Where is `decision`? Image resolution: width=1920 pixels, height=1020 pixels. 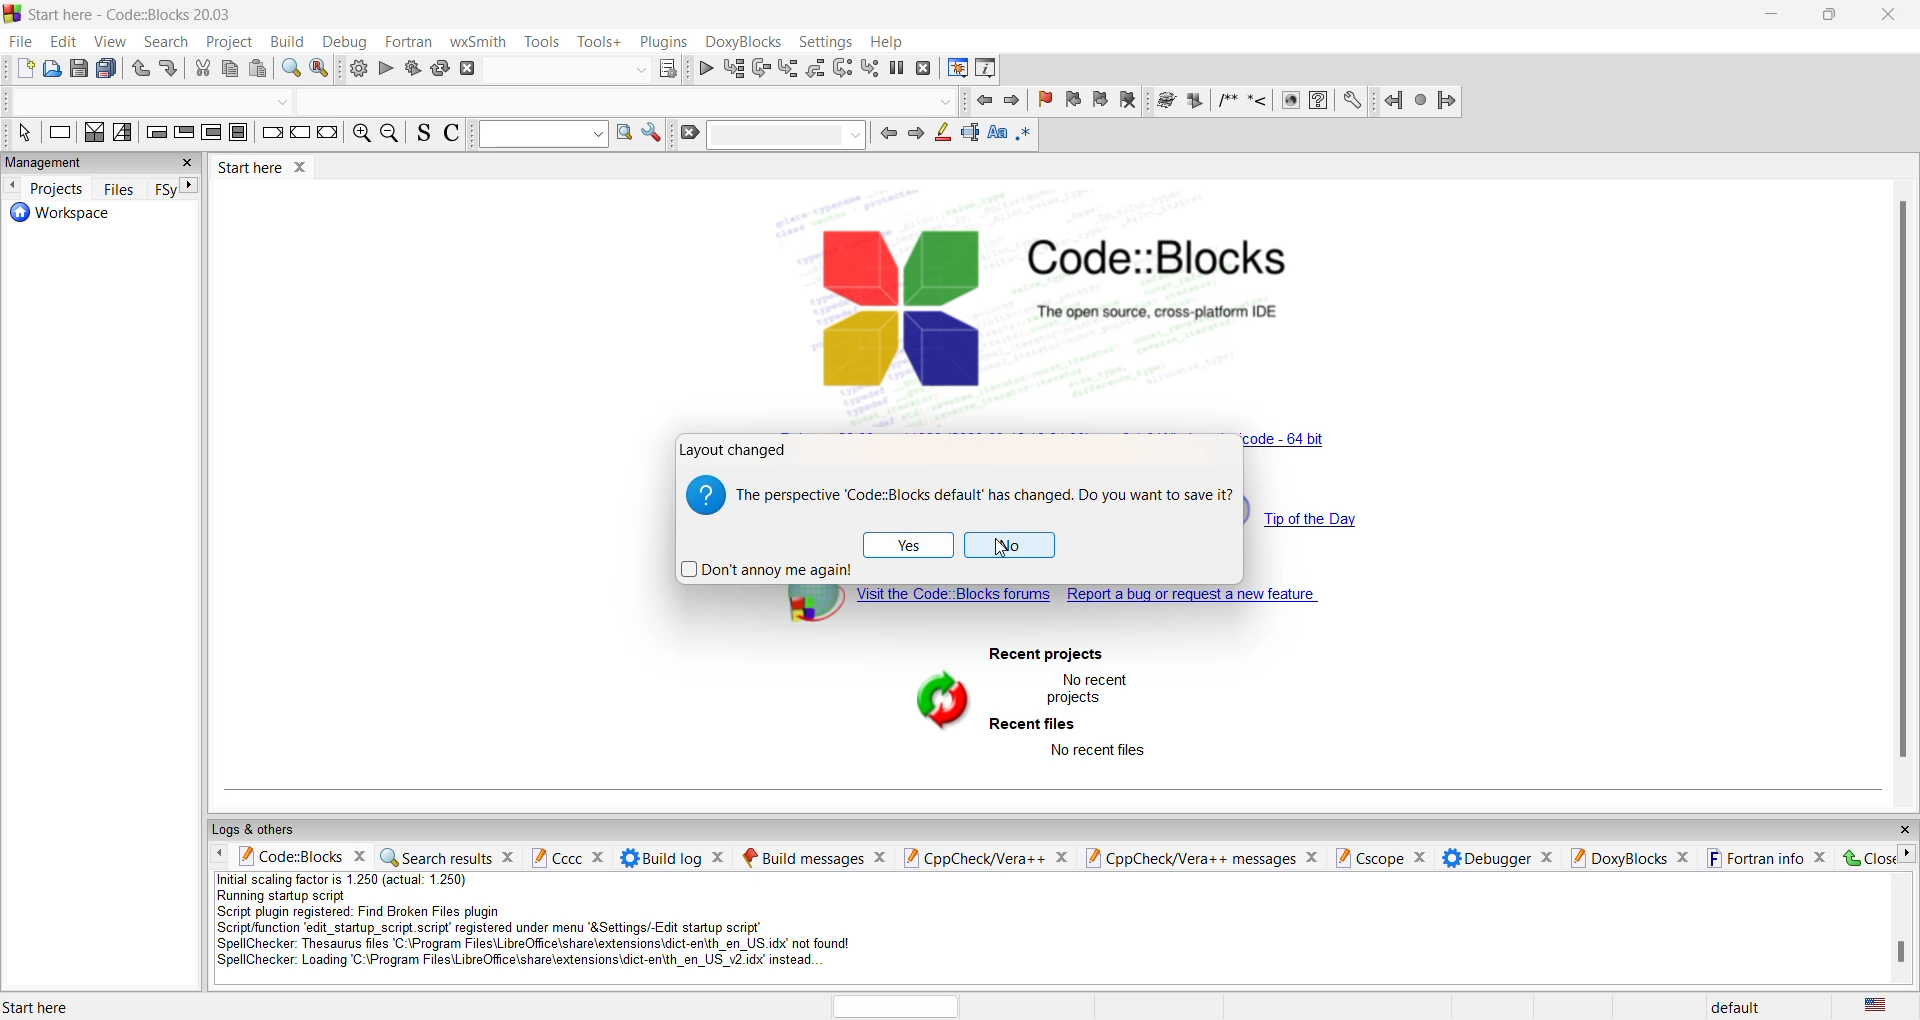 decision is located at coordinates (97, 135).